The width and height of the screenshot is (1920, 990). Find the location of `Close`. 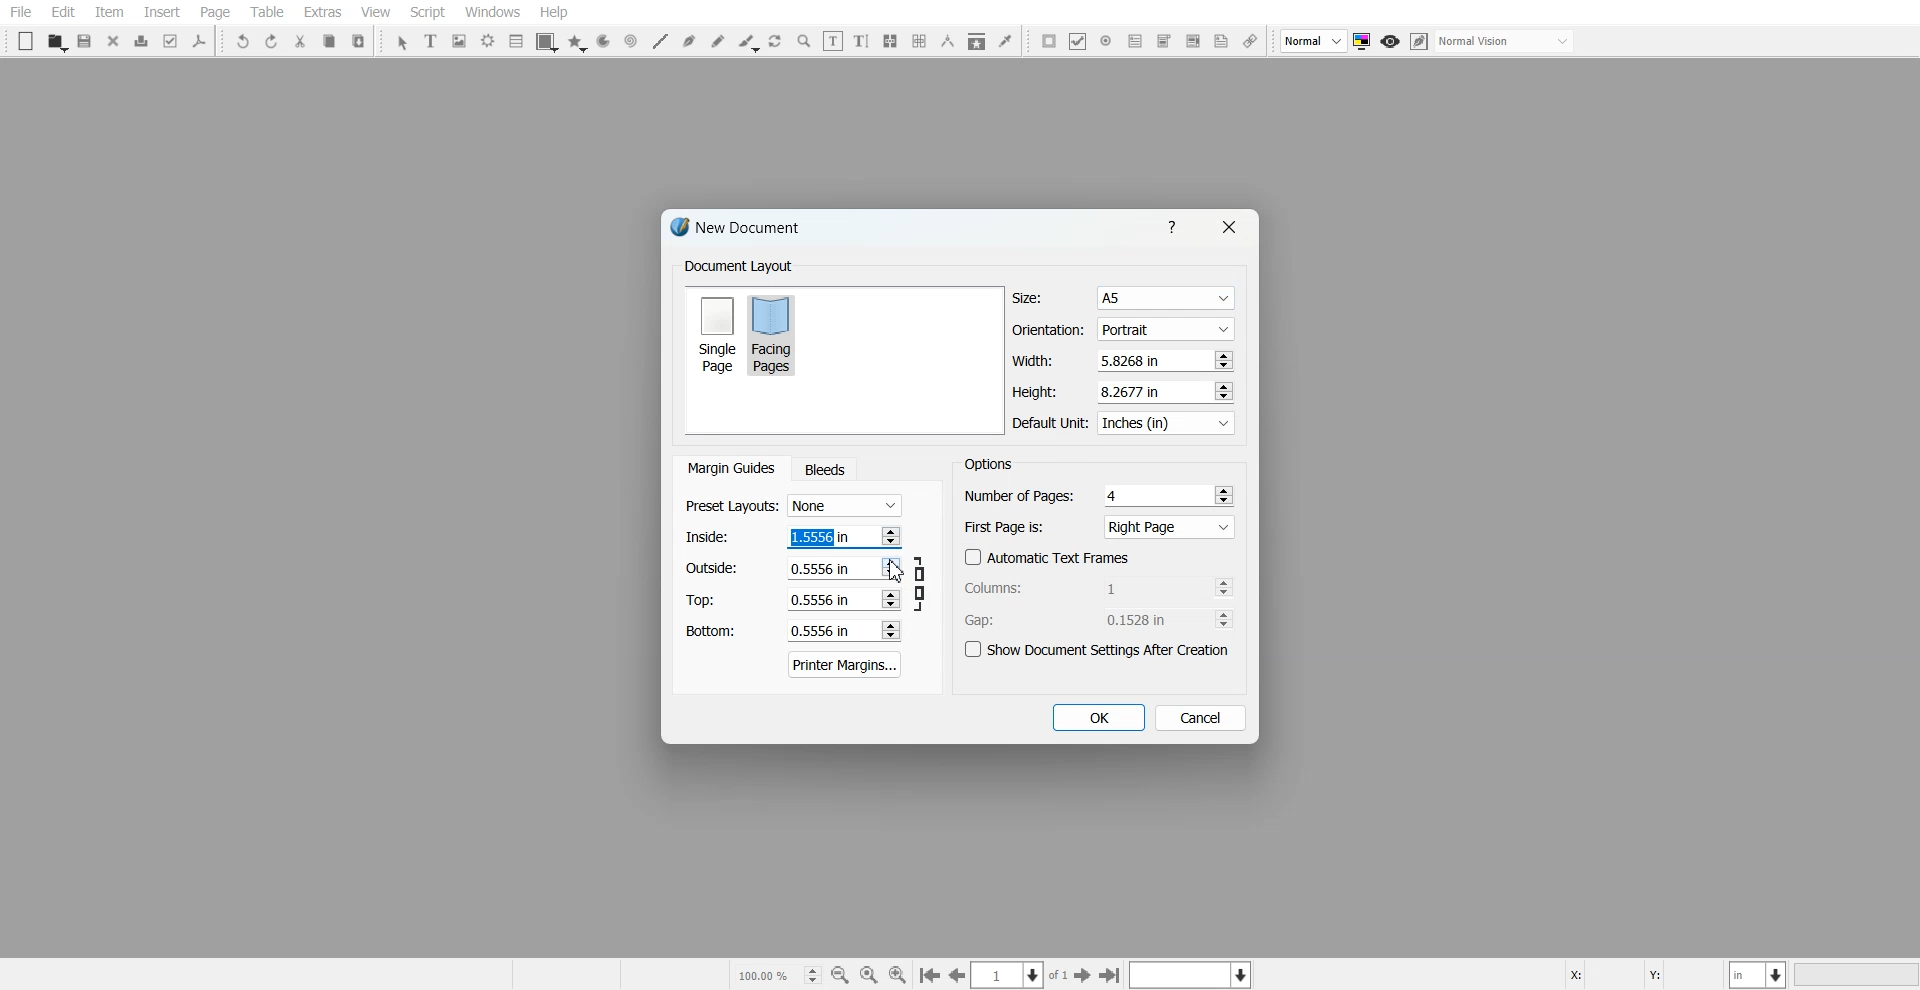

Close is located at coordinates (1227, 227).